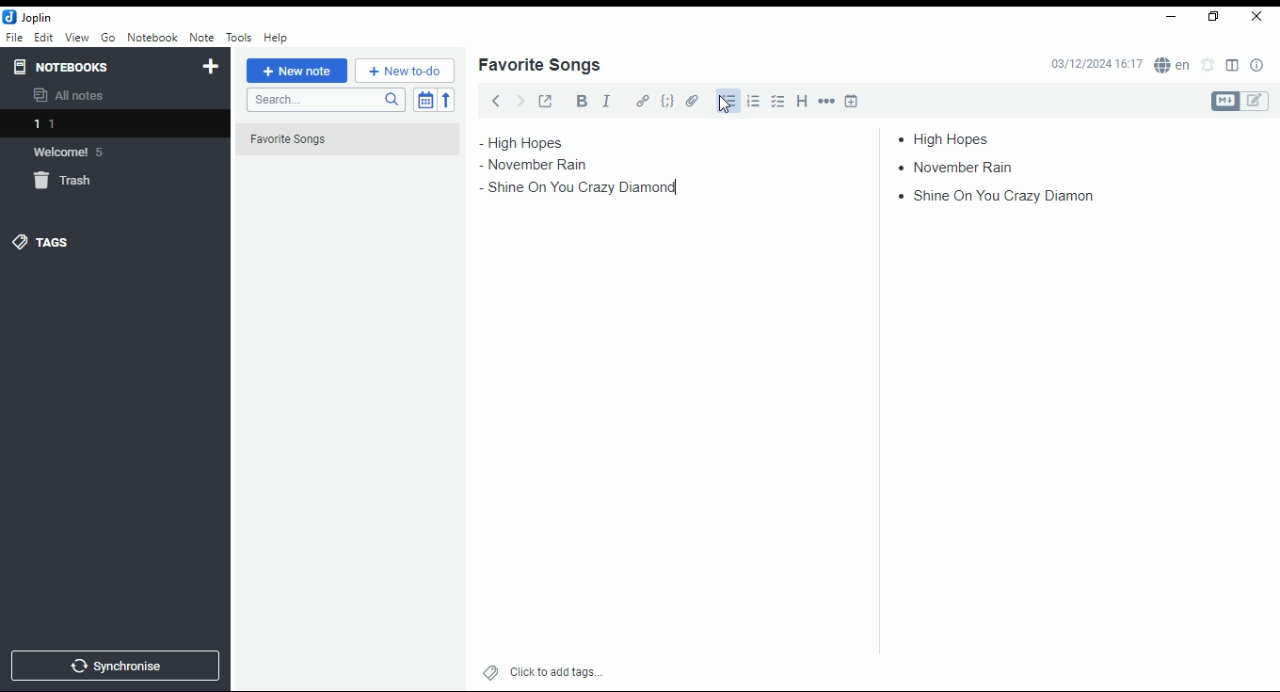 This screenshot has height=692, width=1280. What do you see at coordinates (30, 17) in the screenshot?
I see `icon` at bounding box center [30, 17].